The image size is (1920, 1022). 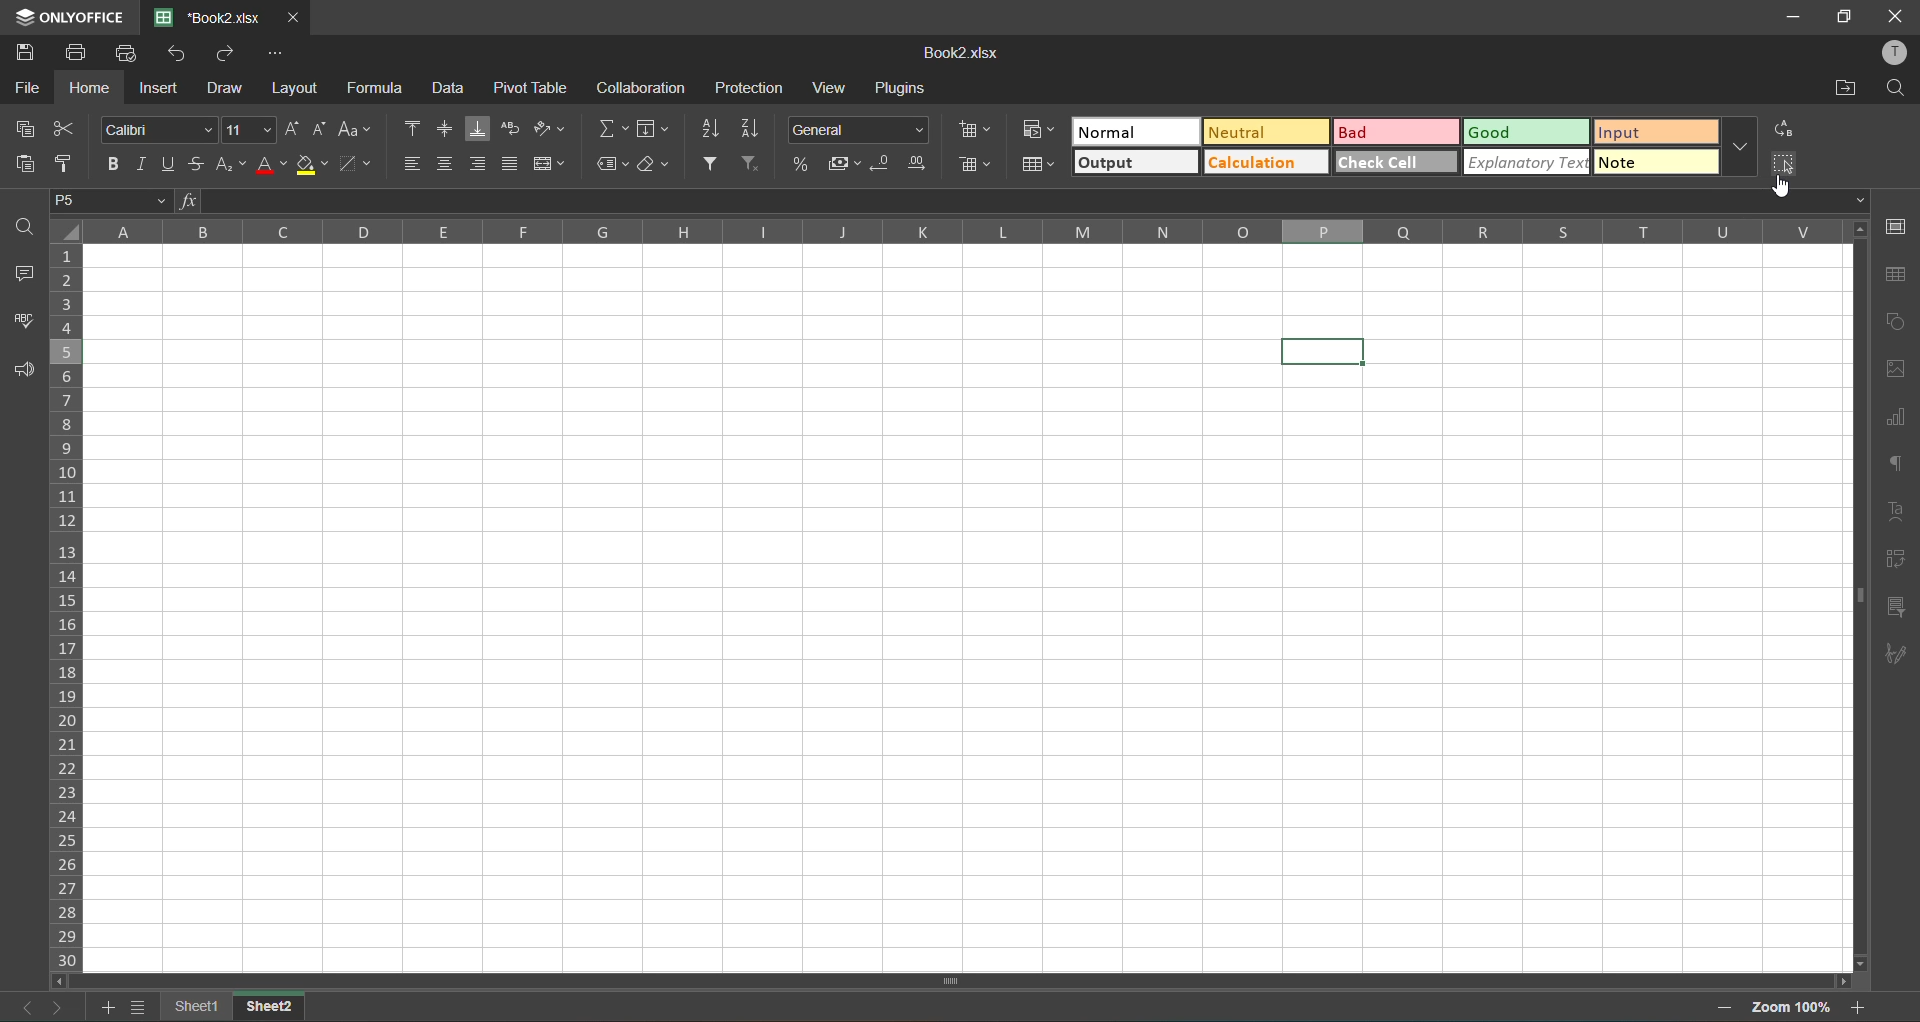 I want to click on find, so click(x=1896, y=88).